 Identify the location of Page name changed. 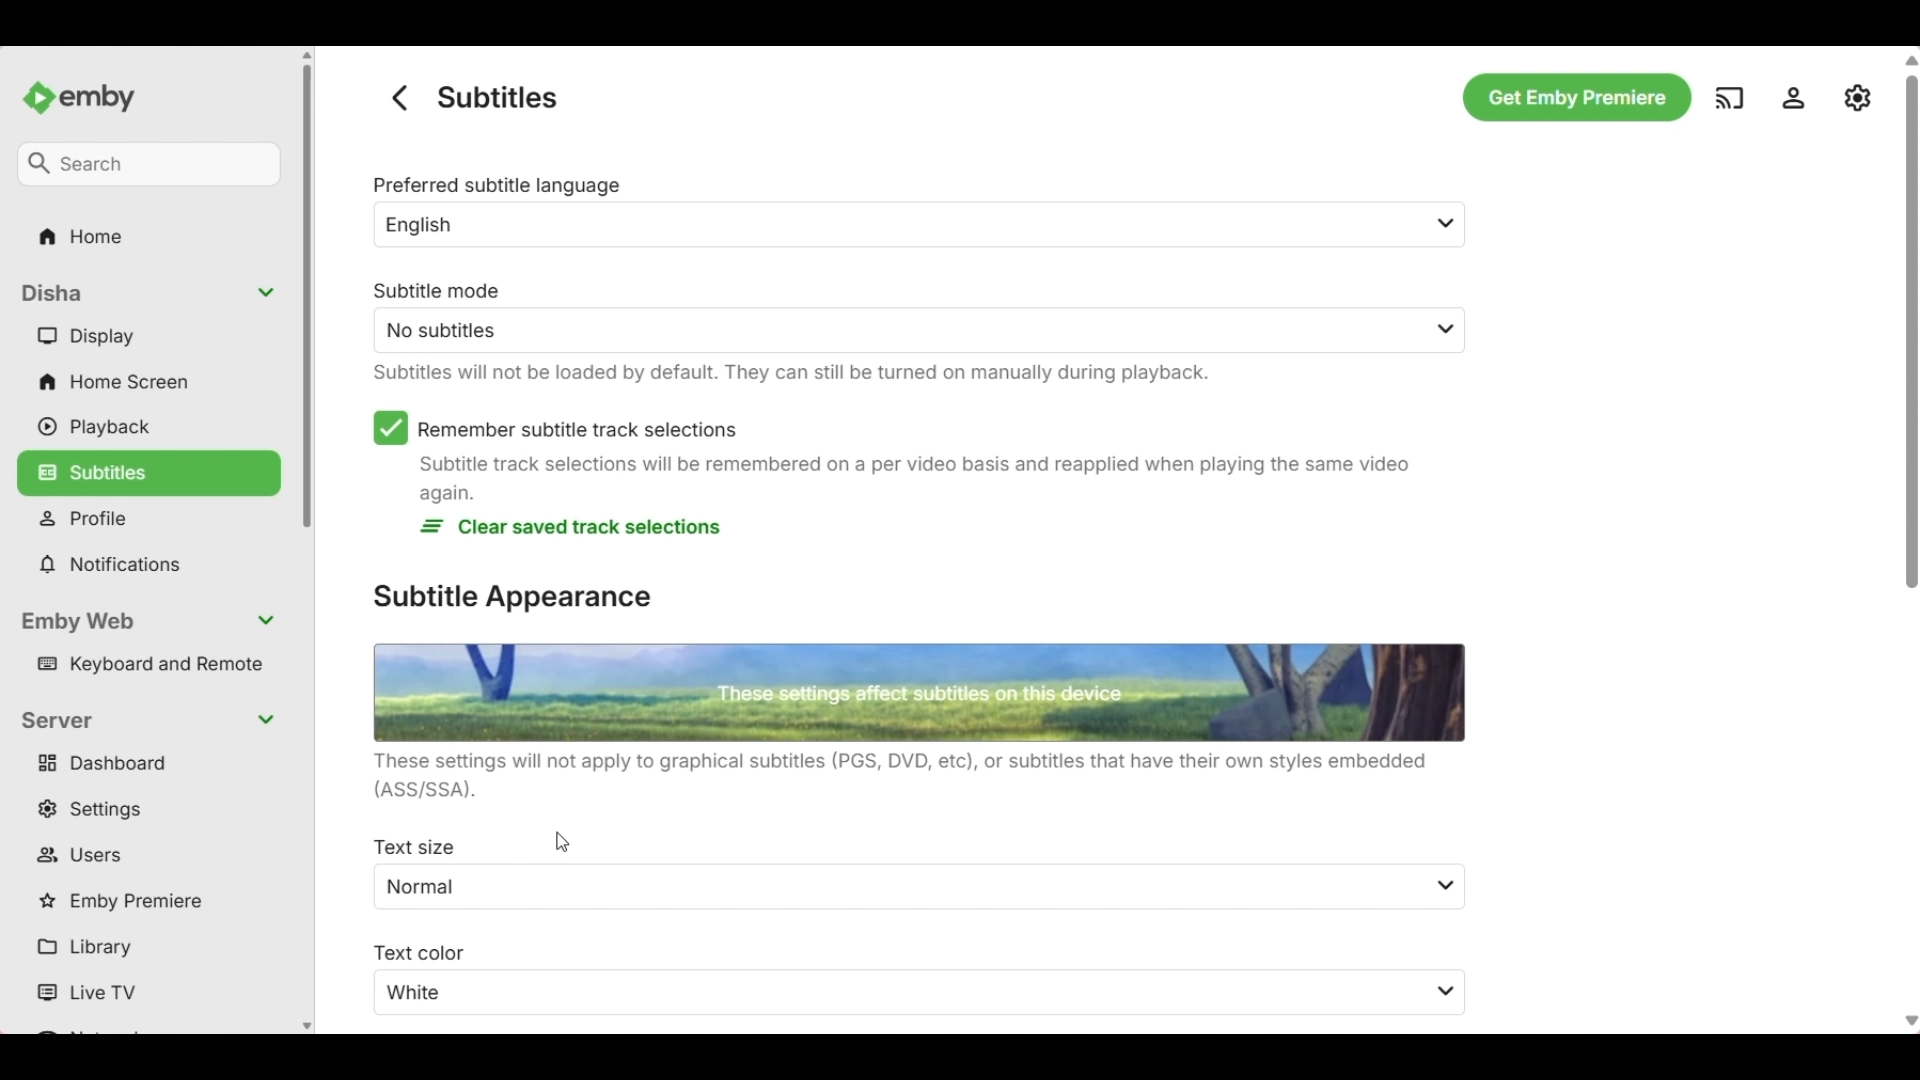
(497, 97).